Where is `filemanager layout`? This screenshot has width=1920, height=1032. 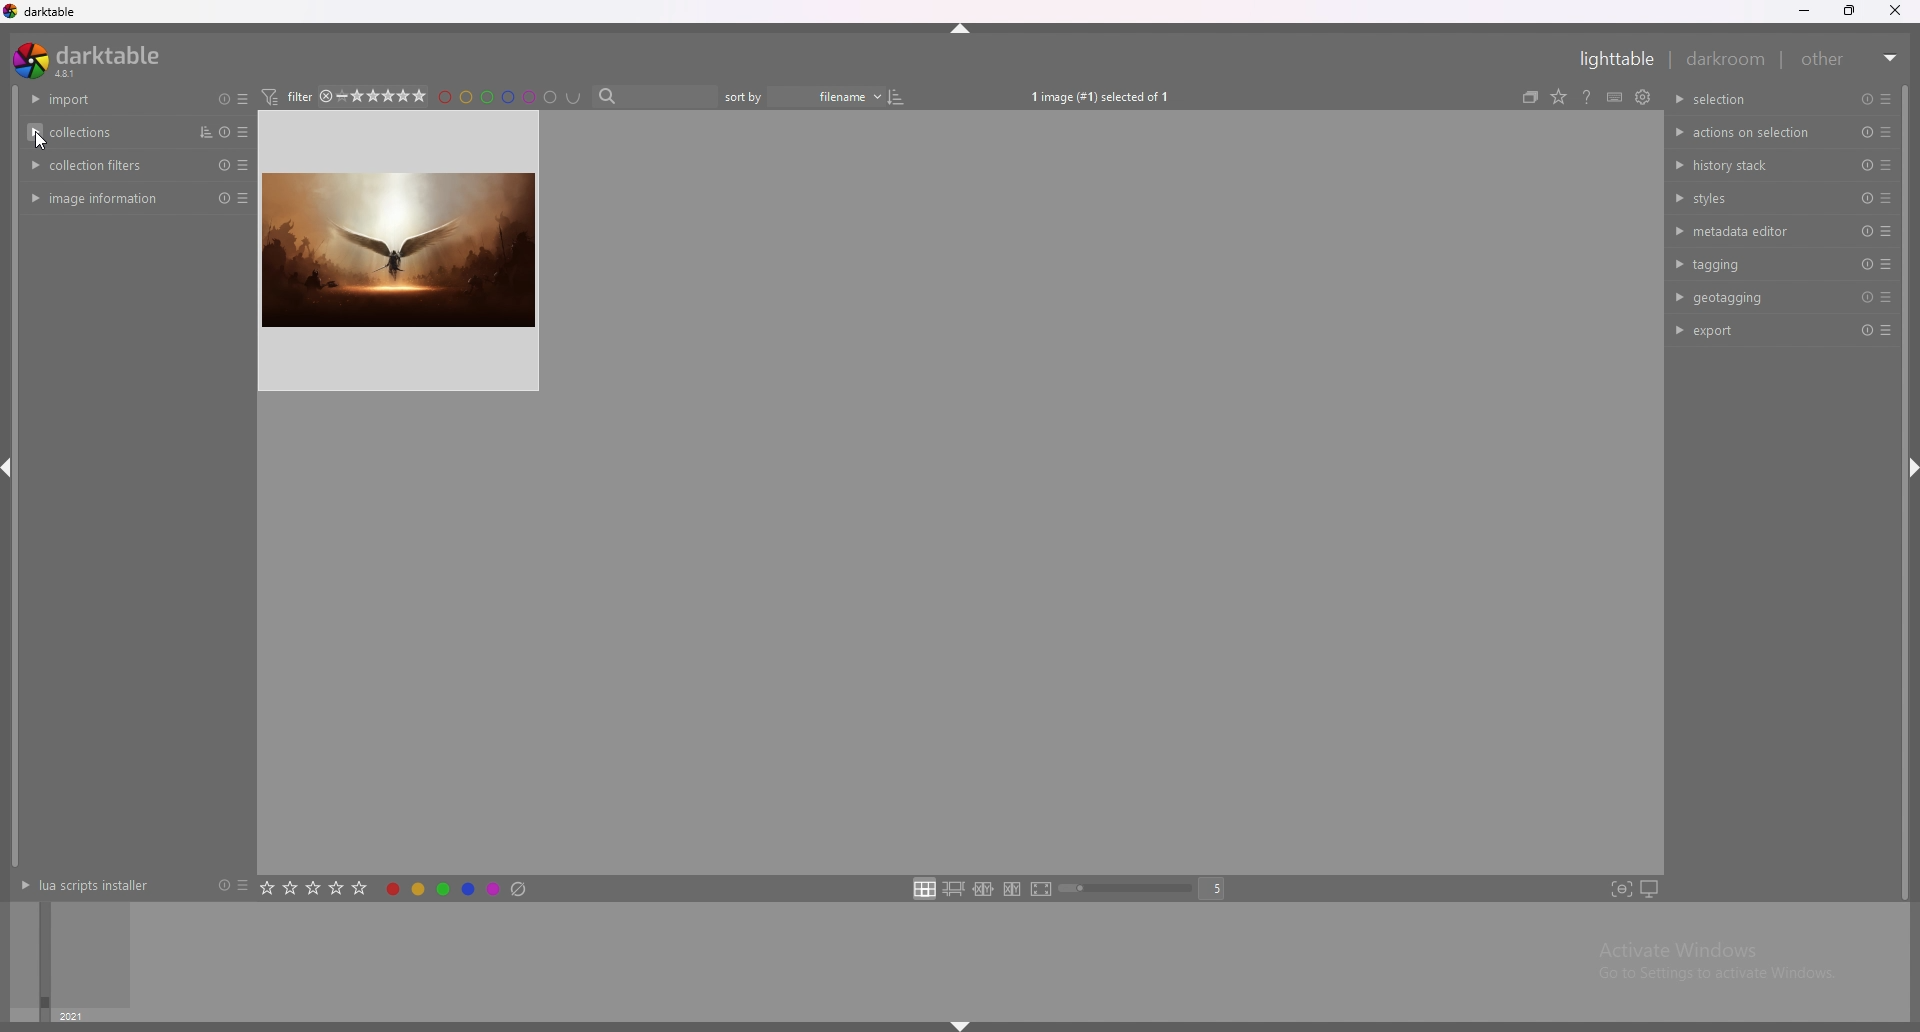 filemanager layout is located at coordinates (924, 888).